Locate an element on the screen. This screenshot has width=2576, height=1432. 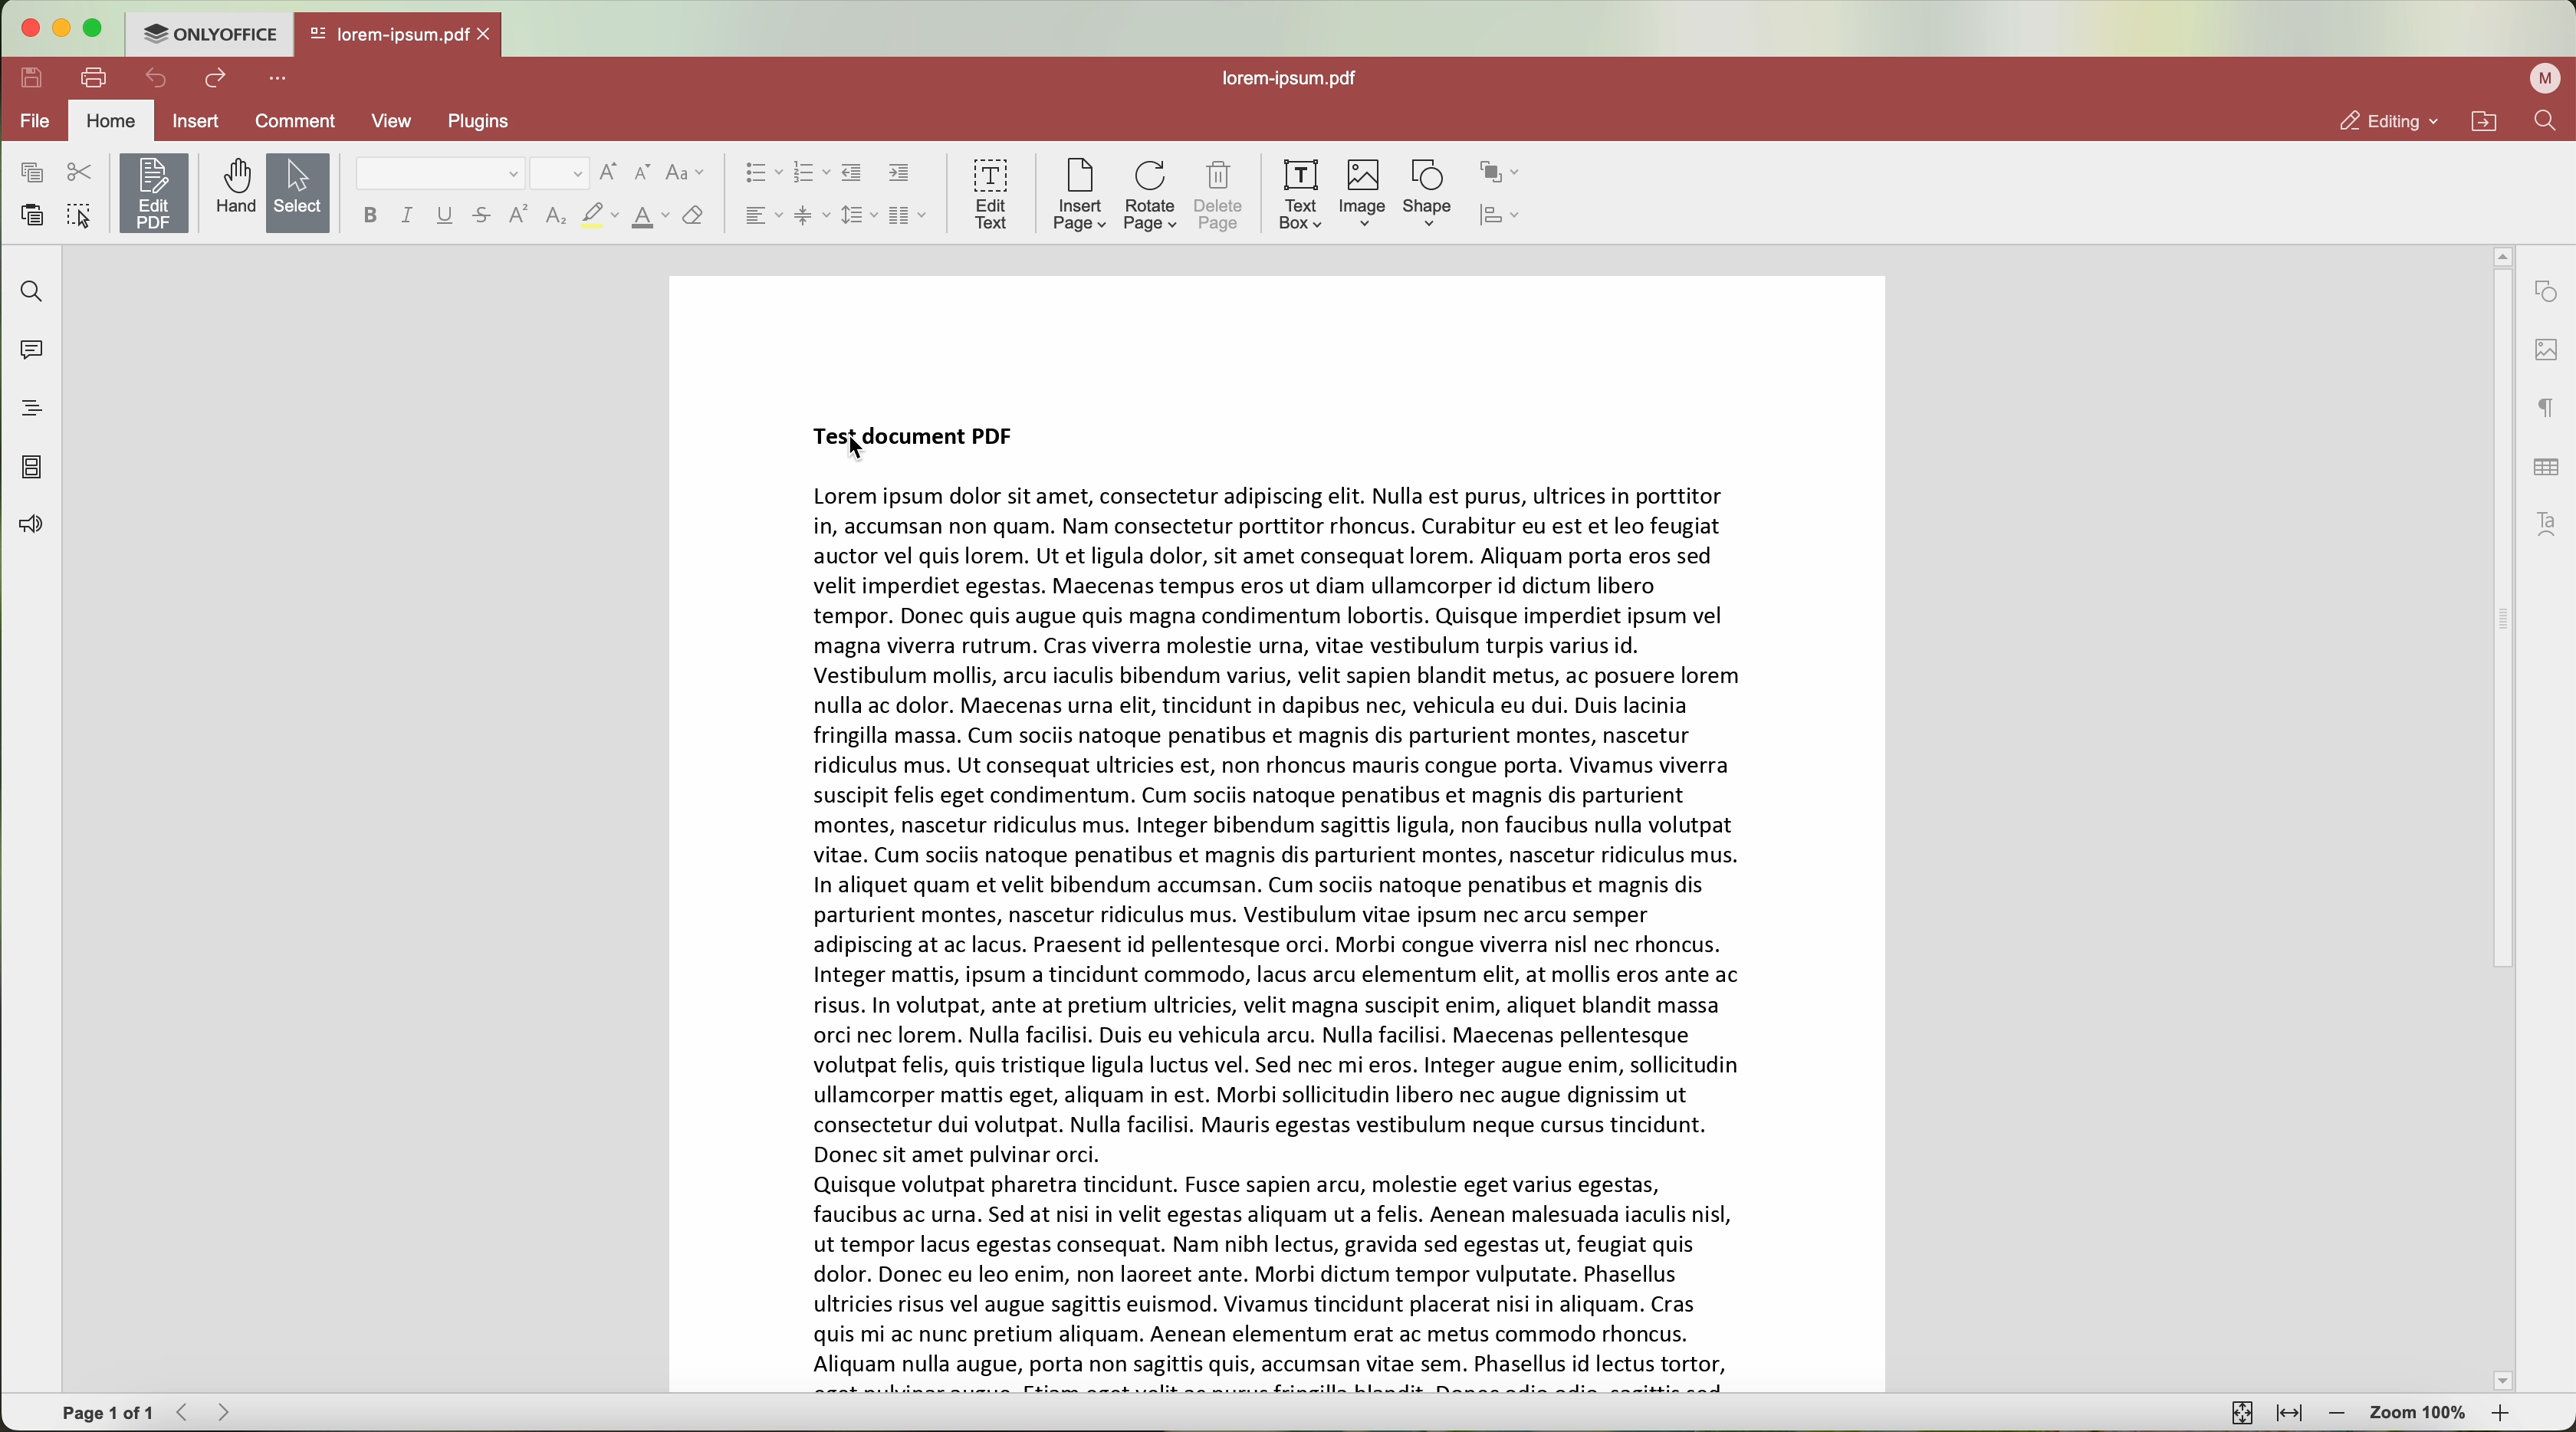
font type is located at coordinates (441, 174).